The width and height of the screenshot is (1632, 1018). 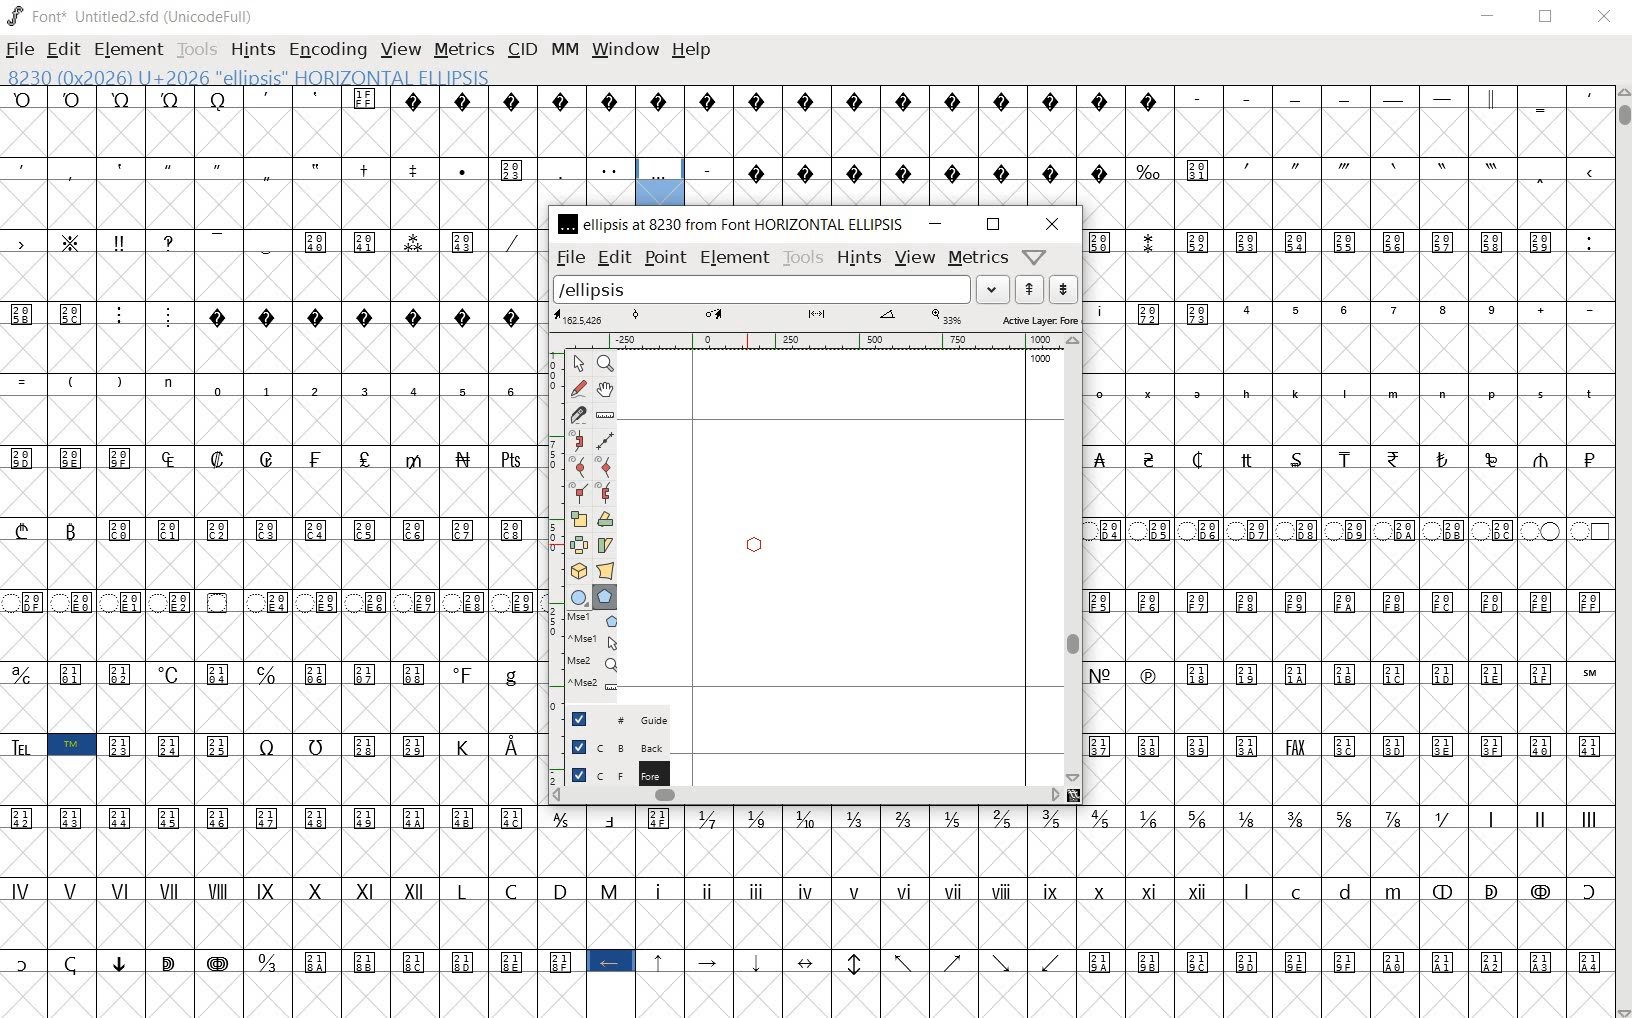 What do you see at coordinates (607, 391) in the screenshot?
I see `scroll by hand` at bounding box center [607, 391].